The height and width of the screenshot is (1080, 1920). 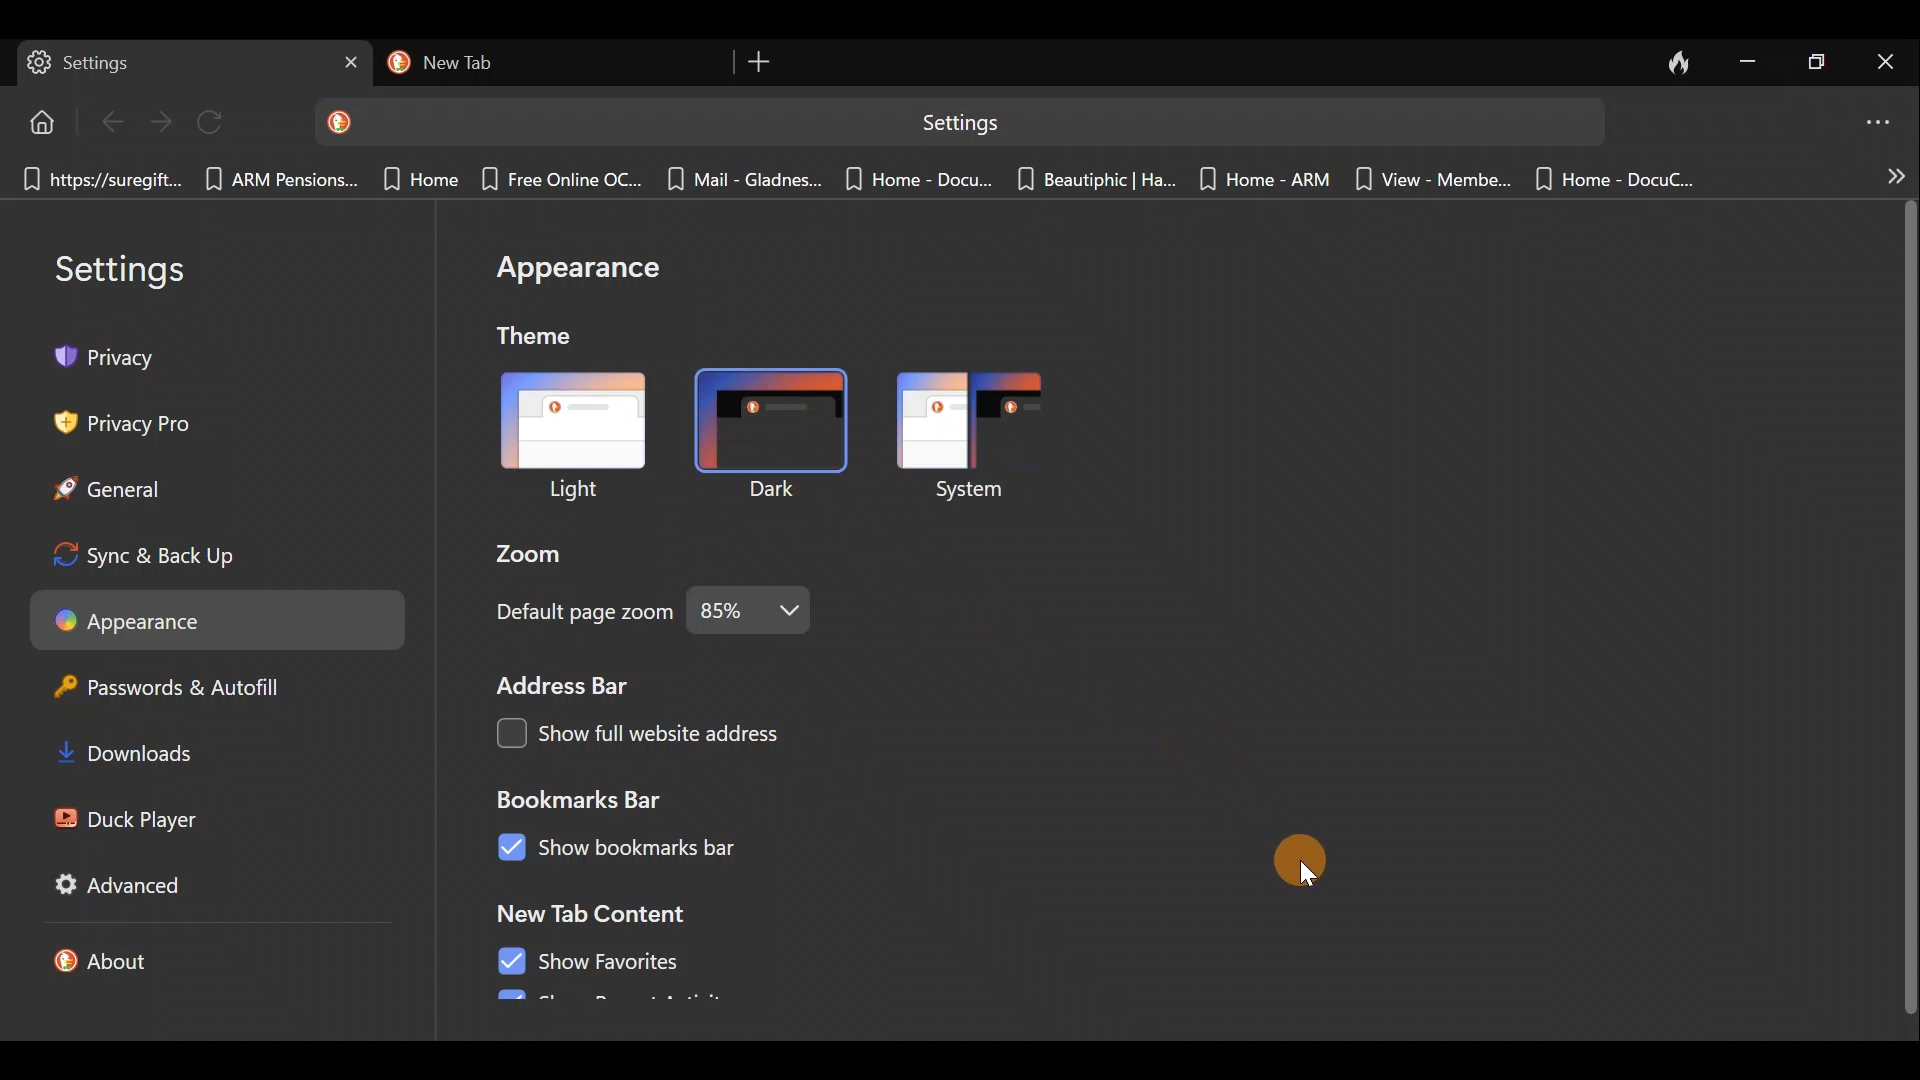 I want to click on Close tabs and clear data, so click(x=1679, y=62).